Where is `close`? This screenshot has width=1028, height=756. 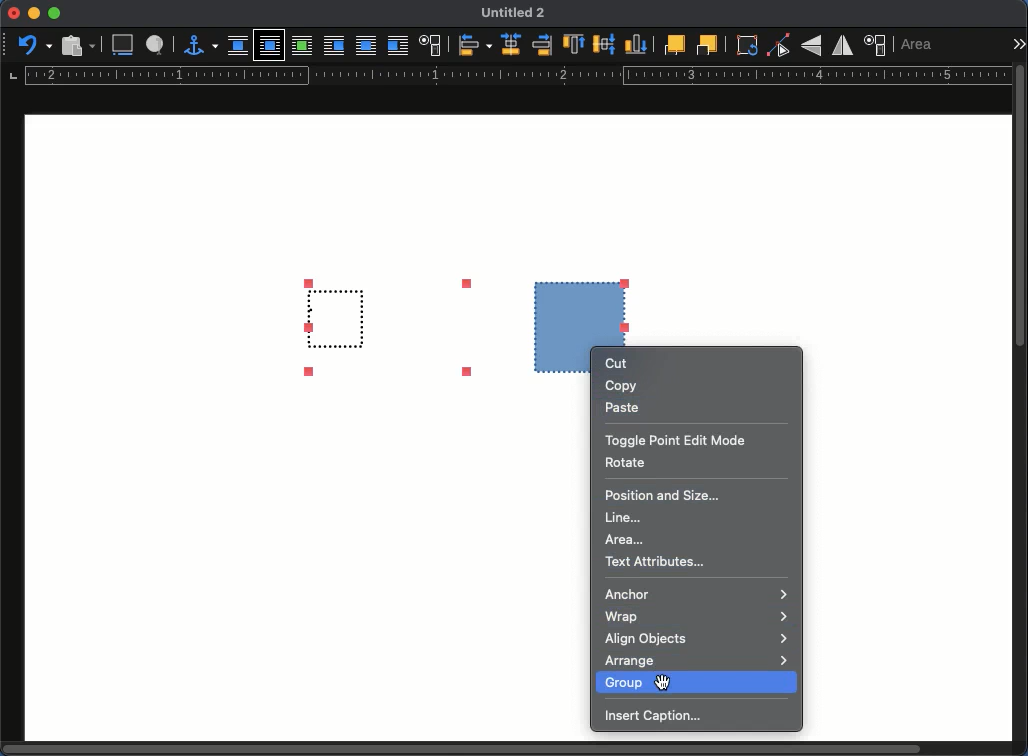 close is located at coordinates (13, 13).